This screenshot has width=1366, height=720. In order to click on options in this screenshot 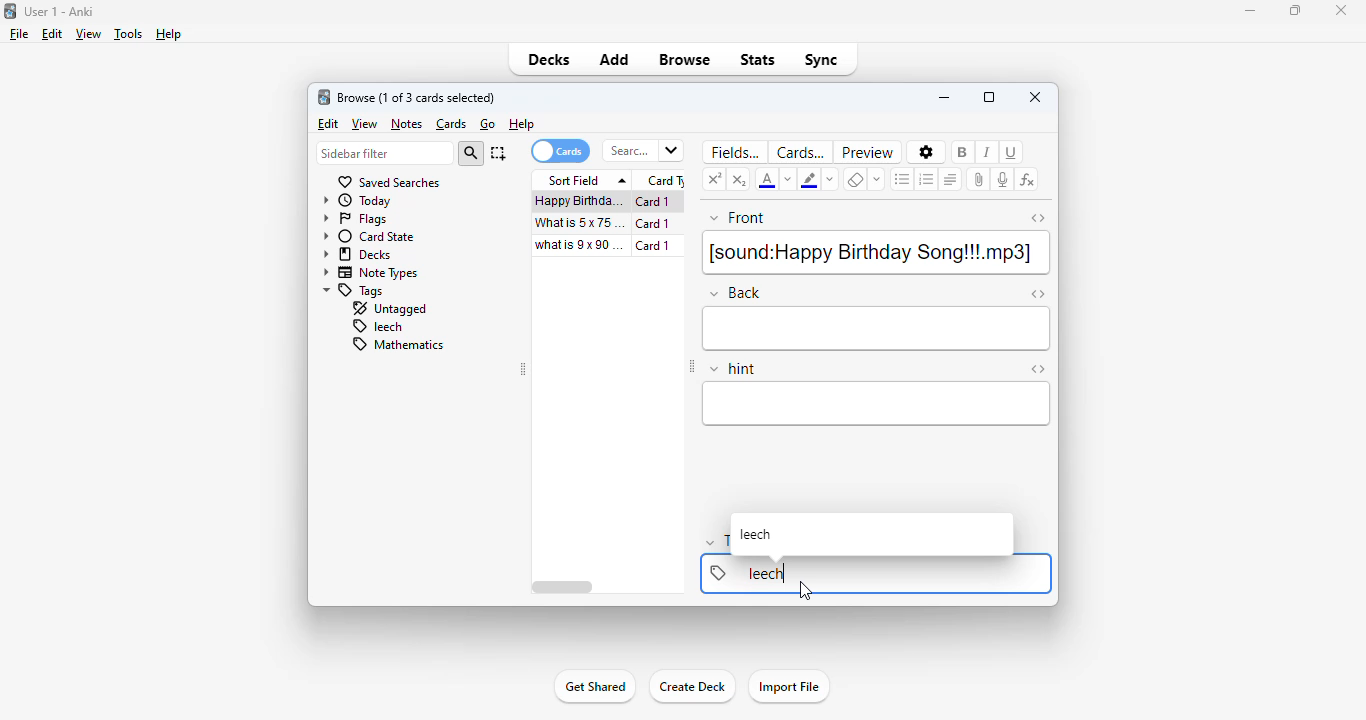, I will do `click(925, 152)`.